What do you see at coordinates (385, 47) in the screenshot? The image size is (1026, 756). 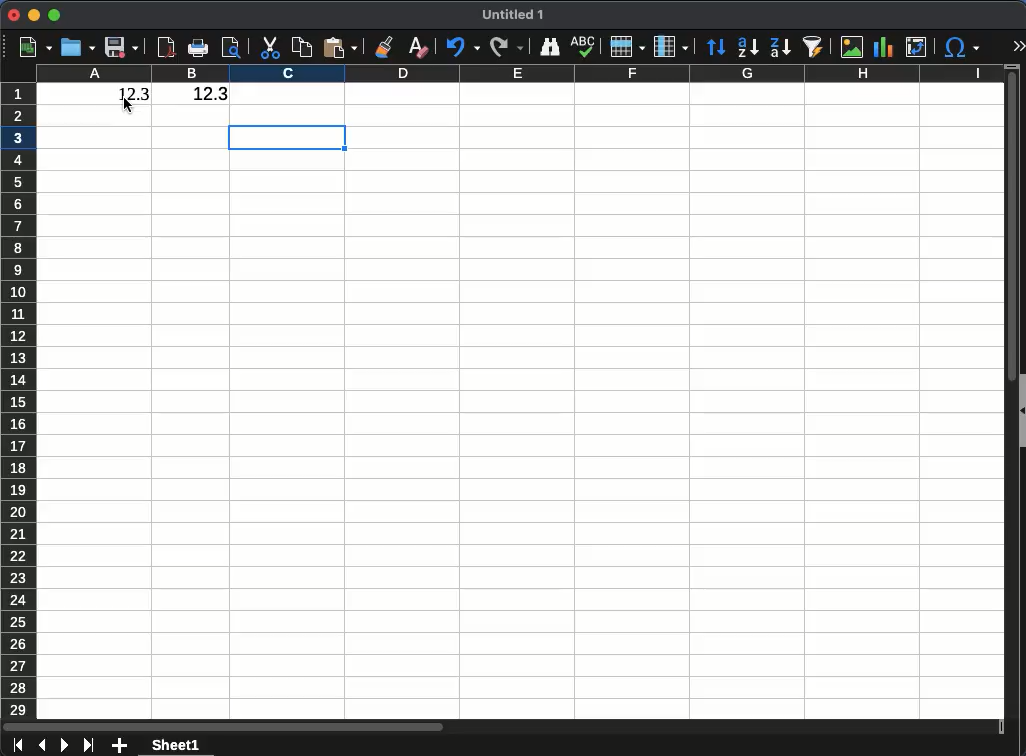 I see `clone formatting` at bounding box center [385, 47].